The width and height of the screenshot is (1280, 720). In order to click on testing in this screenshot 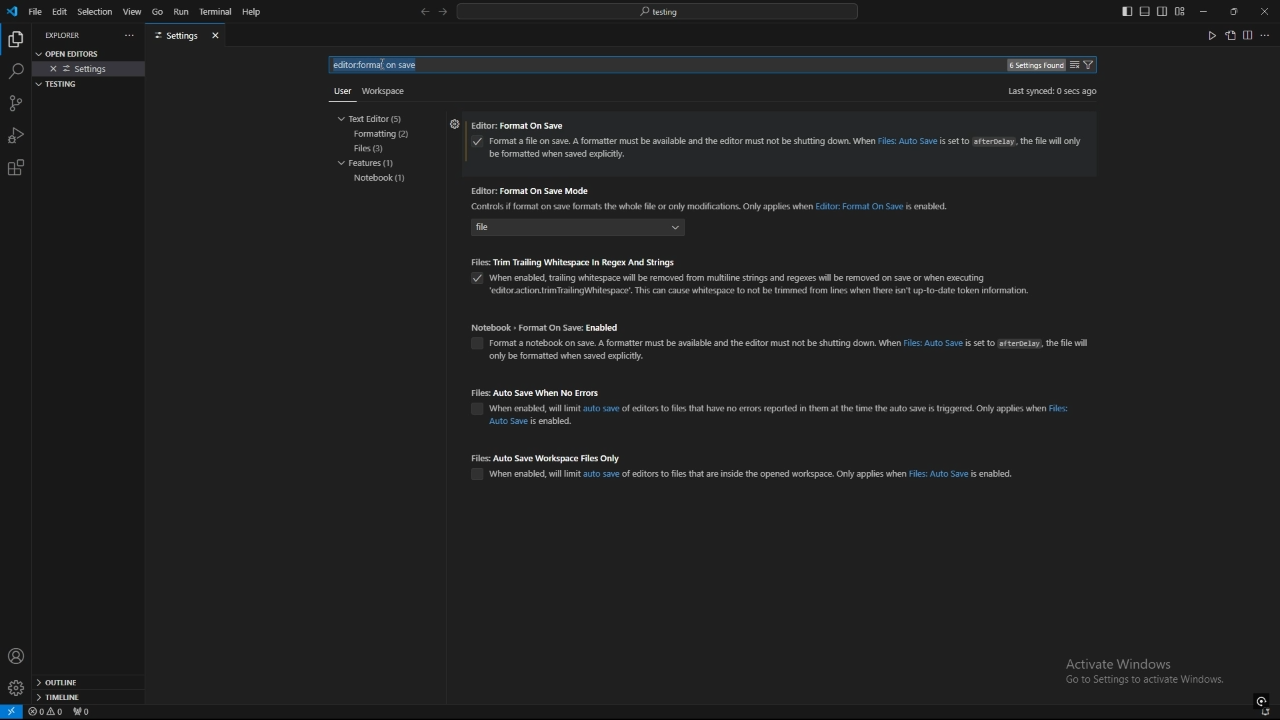, I will do `click(61, 84)`.